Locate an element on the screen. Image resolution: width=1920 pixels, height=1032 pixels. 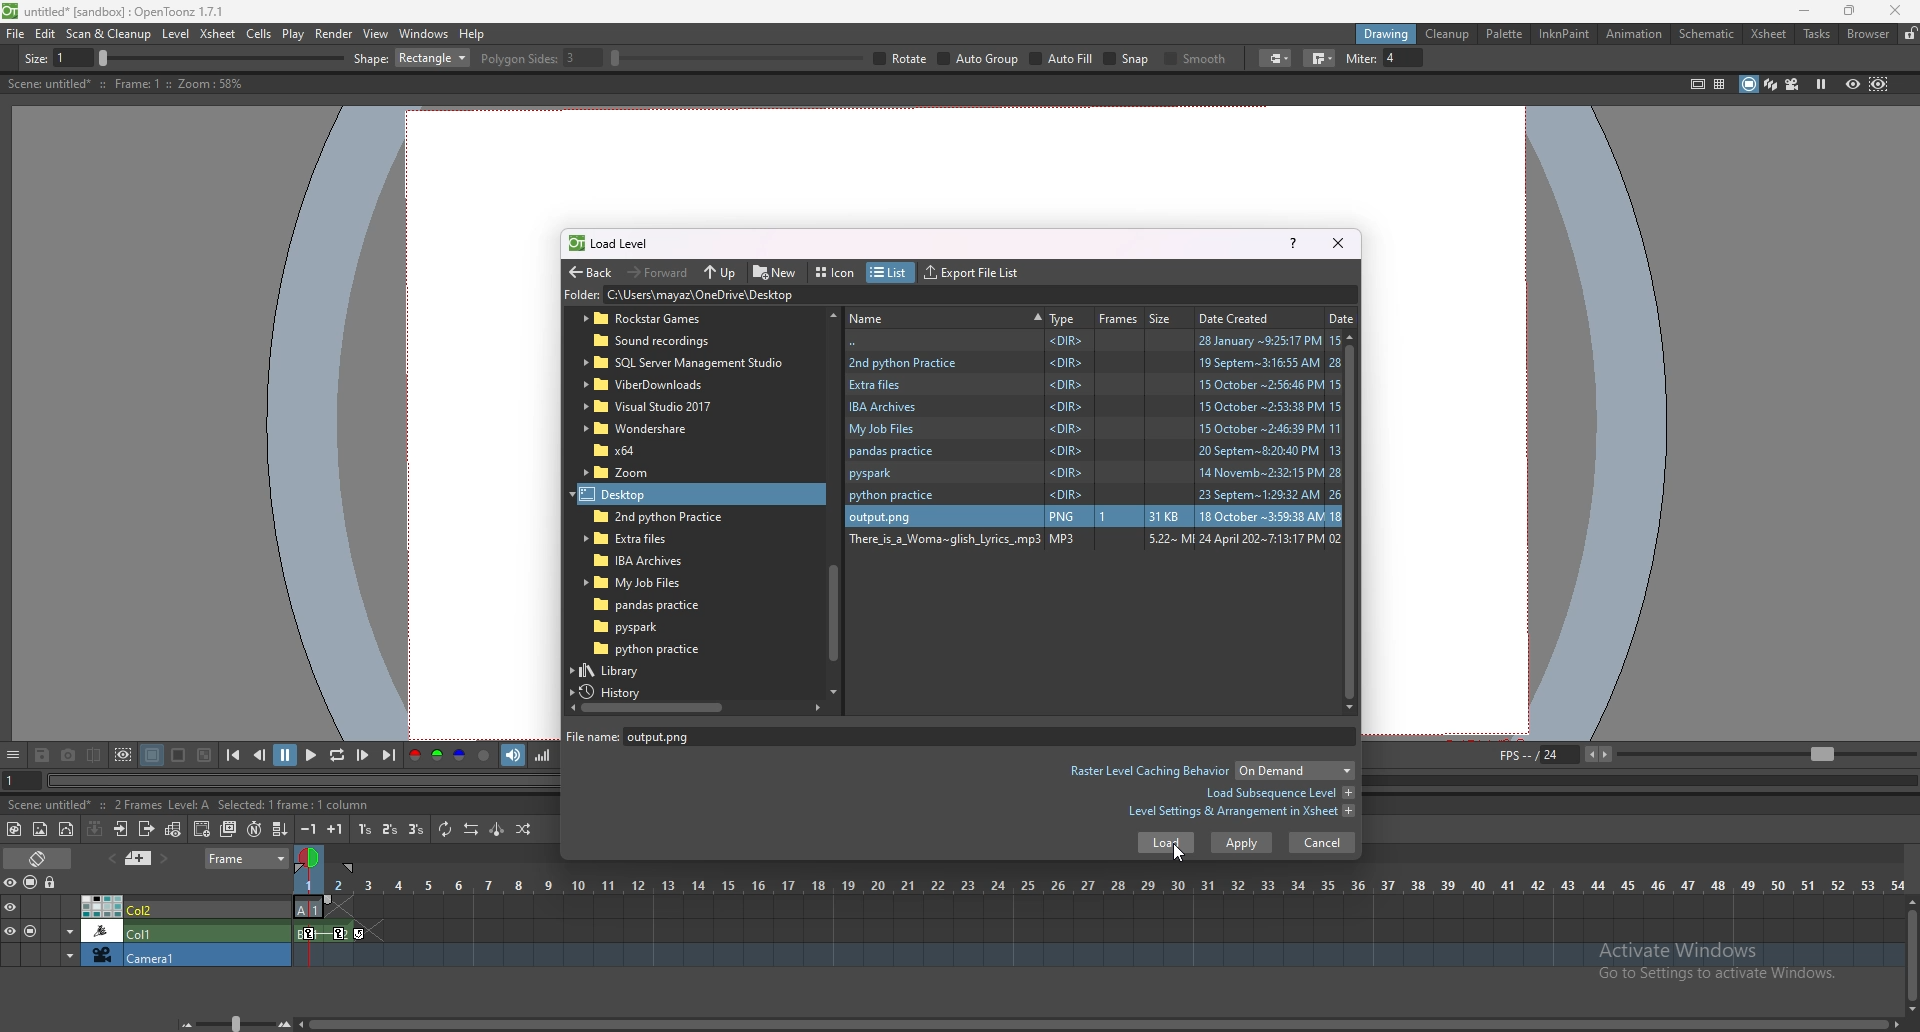
increase step is located at coordinates (335, 829).